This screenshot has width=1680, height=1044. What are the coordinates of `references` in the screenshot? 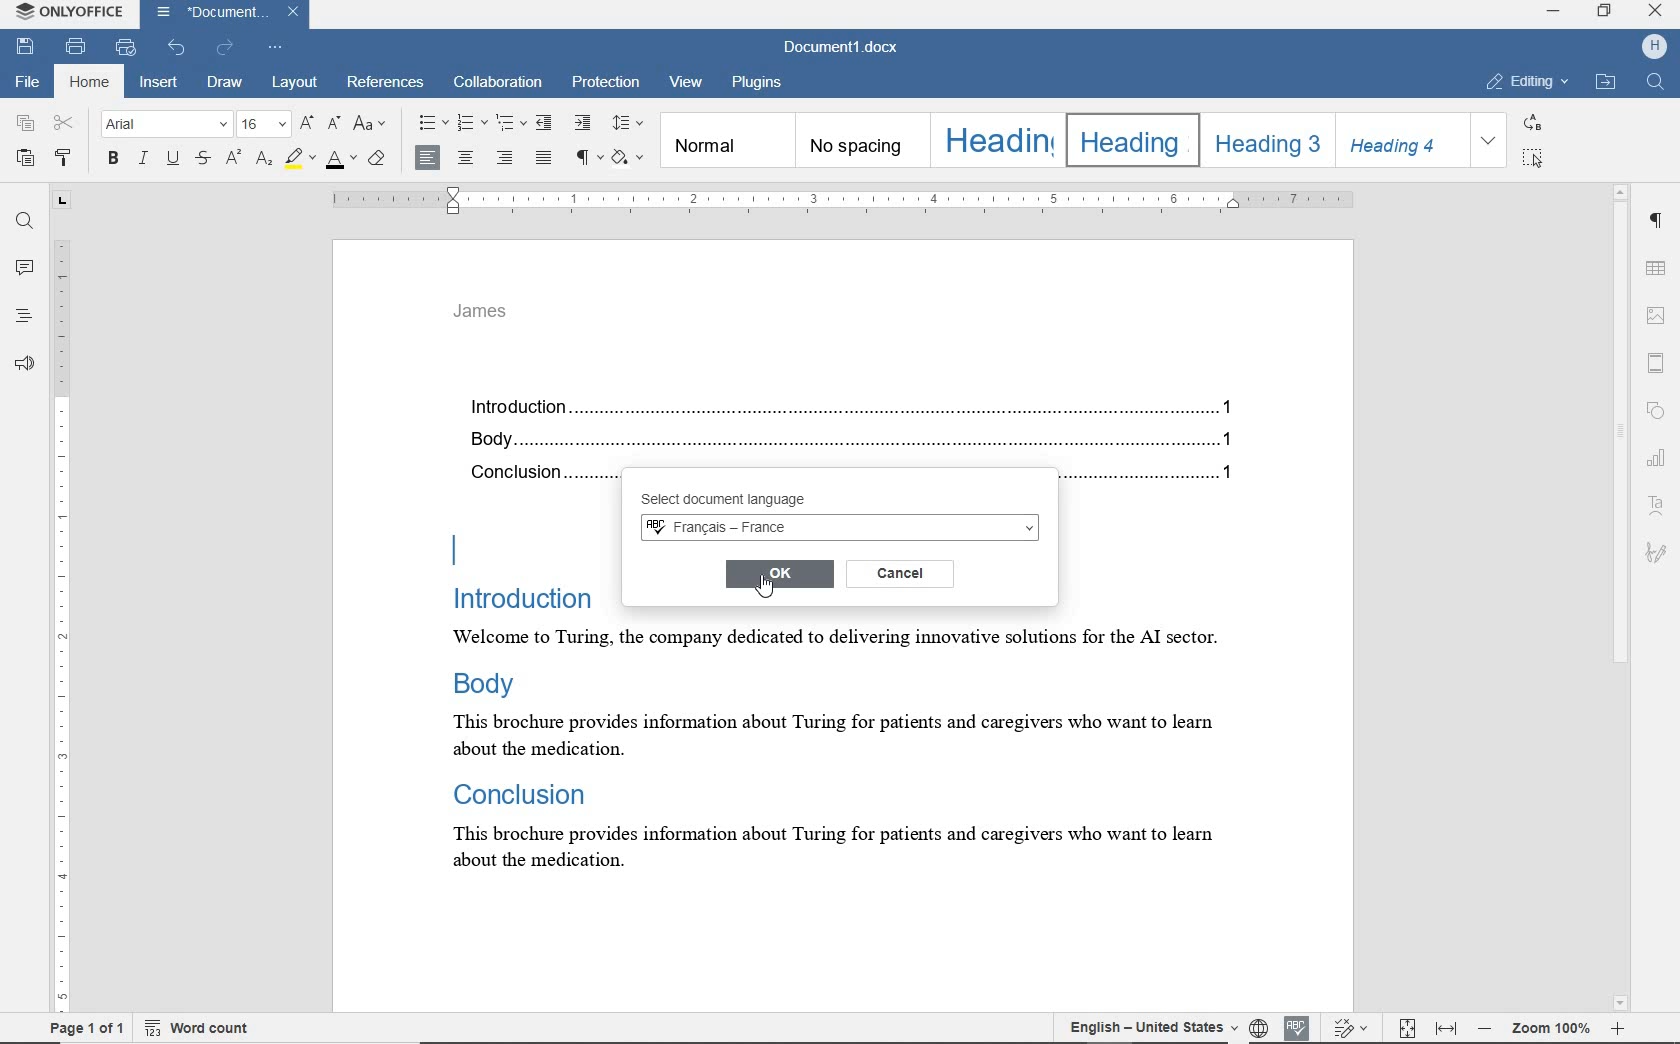 It's located at (387, 85).